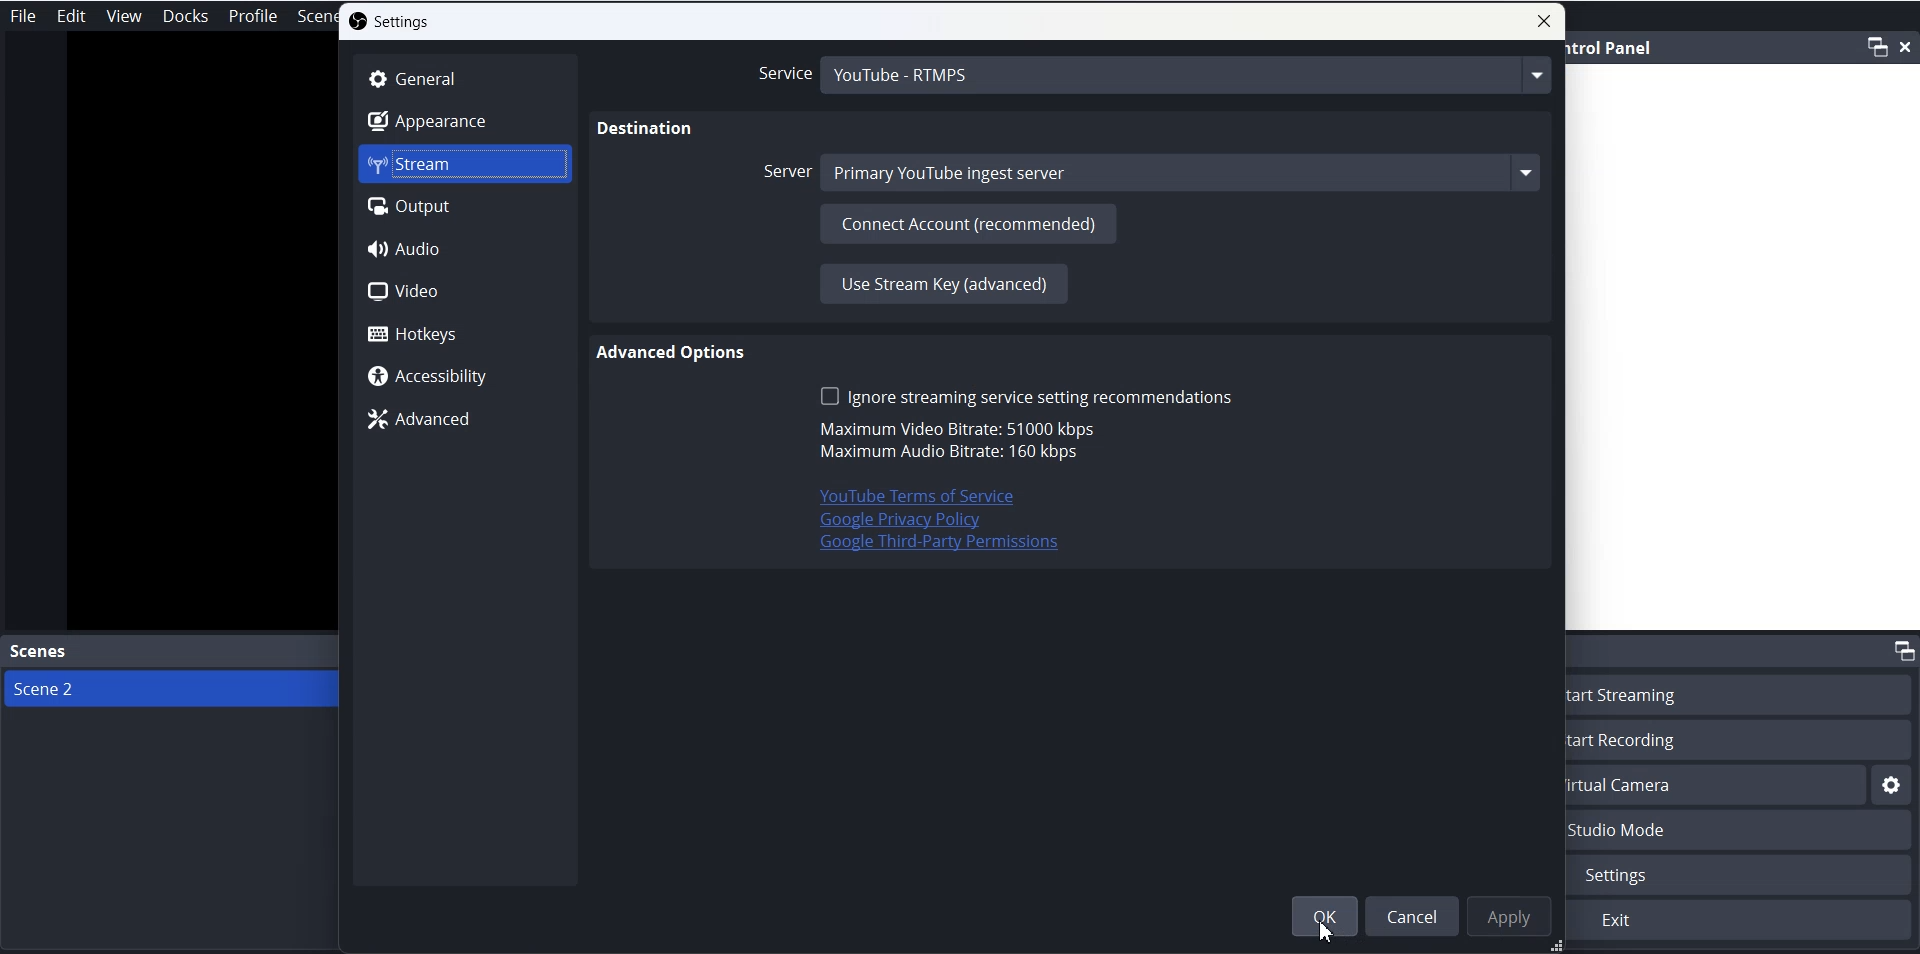 Image resolution: width=1920 pixels, height=954 pixels. I want to click on Settings, so click(390, 21).